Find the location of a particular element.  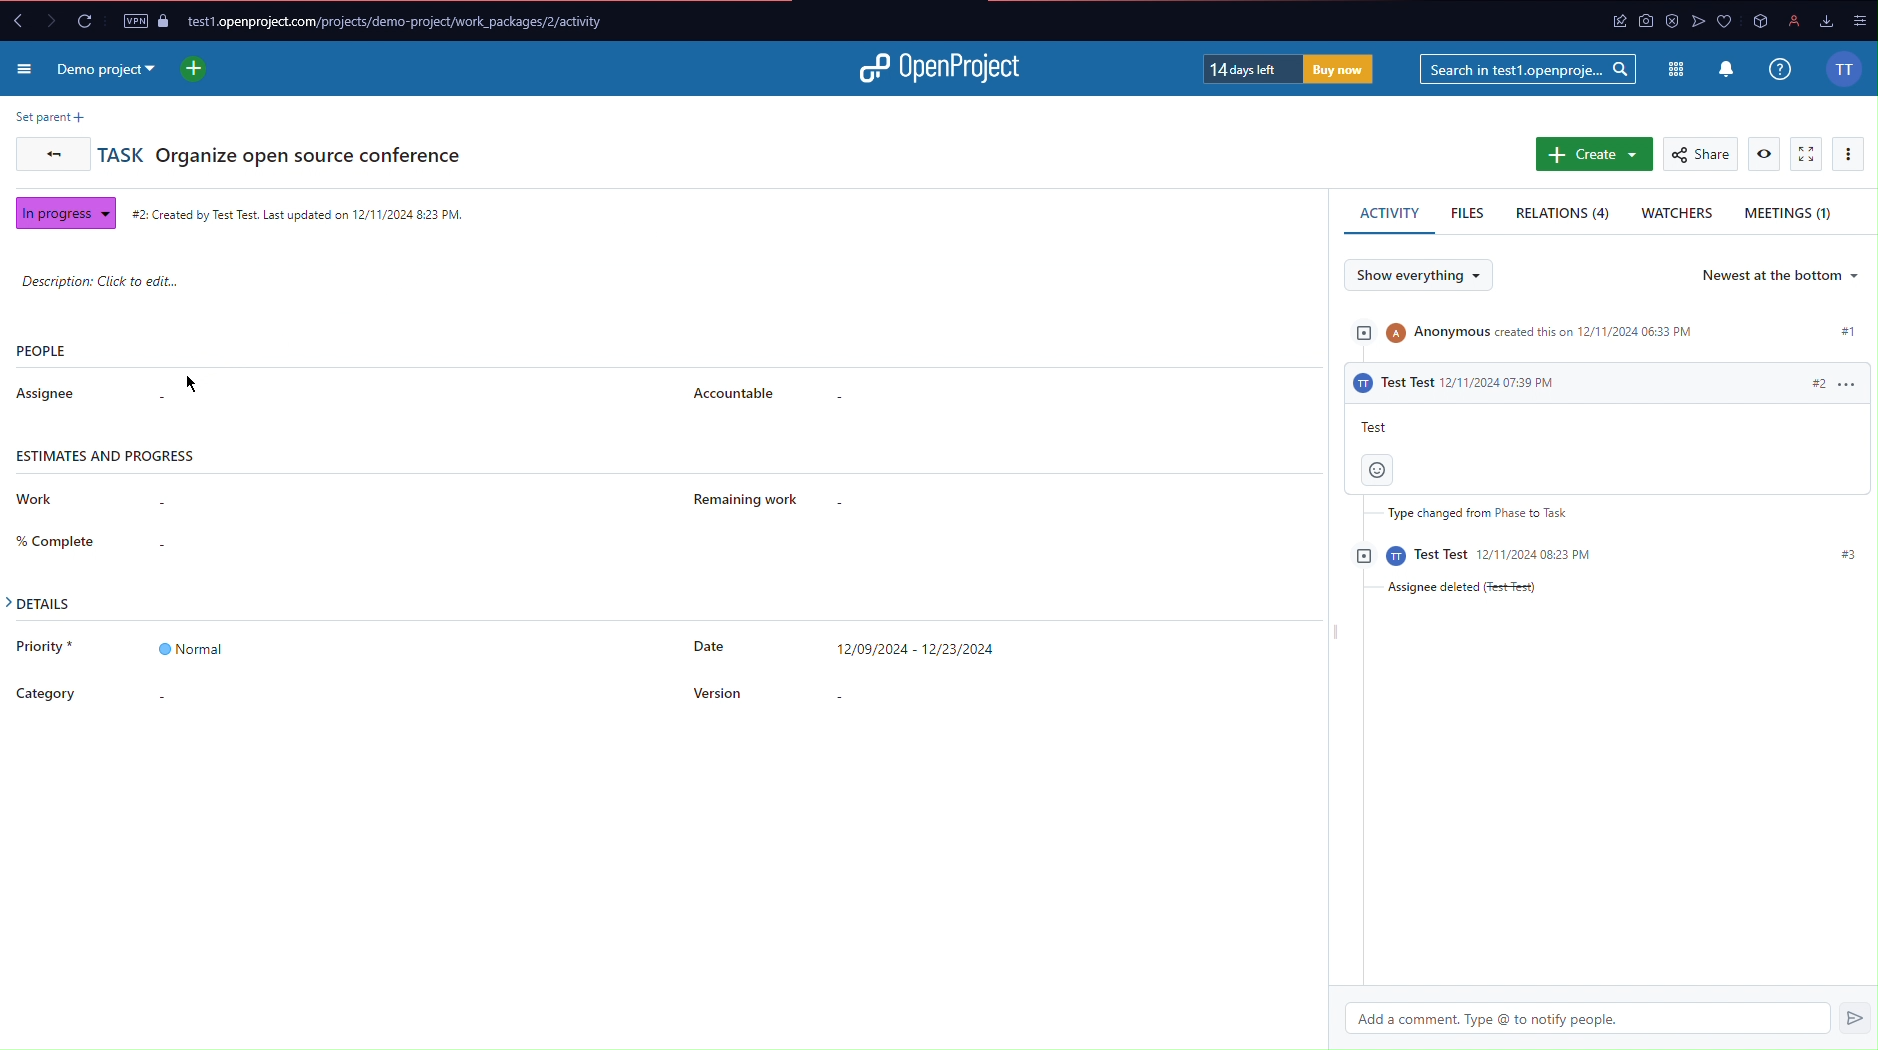

Set parent is located at coordinates (49, 116).